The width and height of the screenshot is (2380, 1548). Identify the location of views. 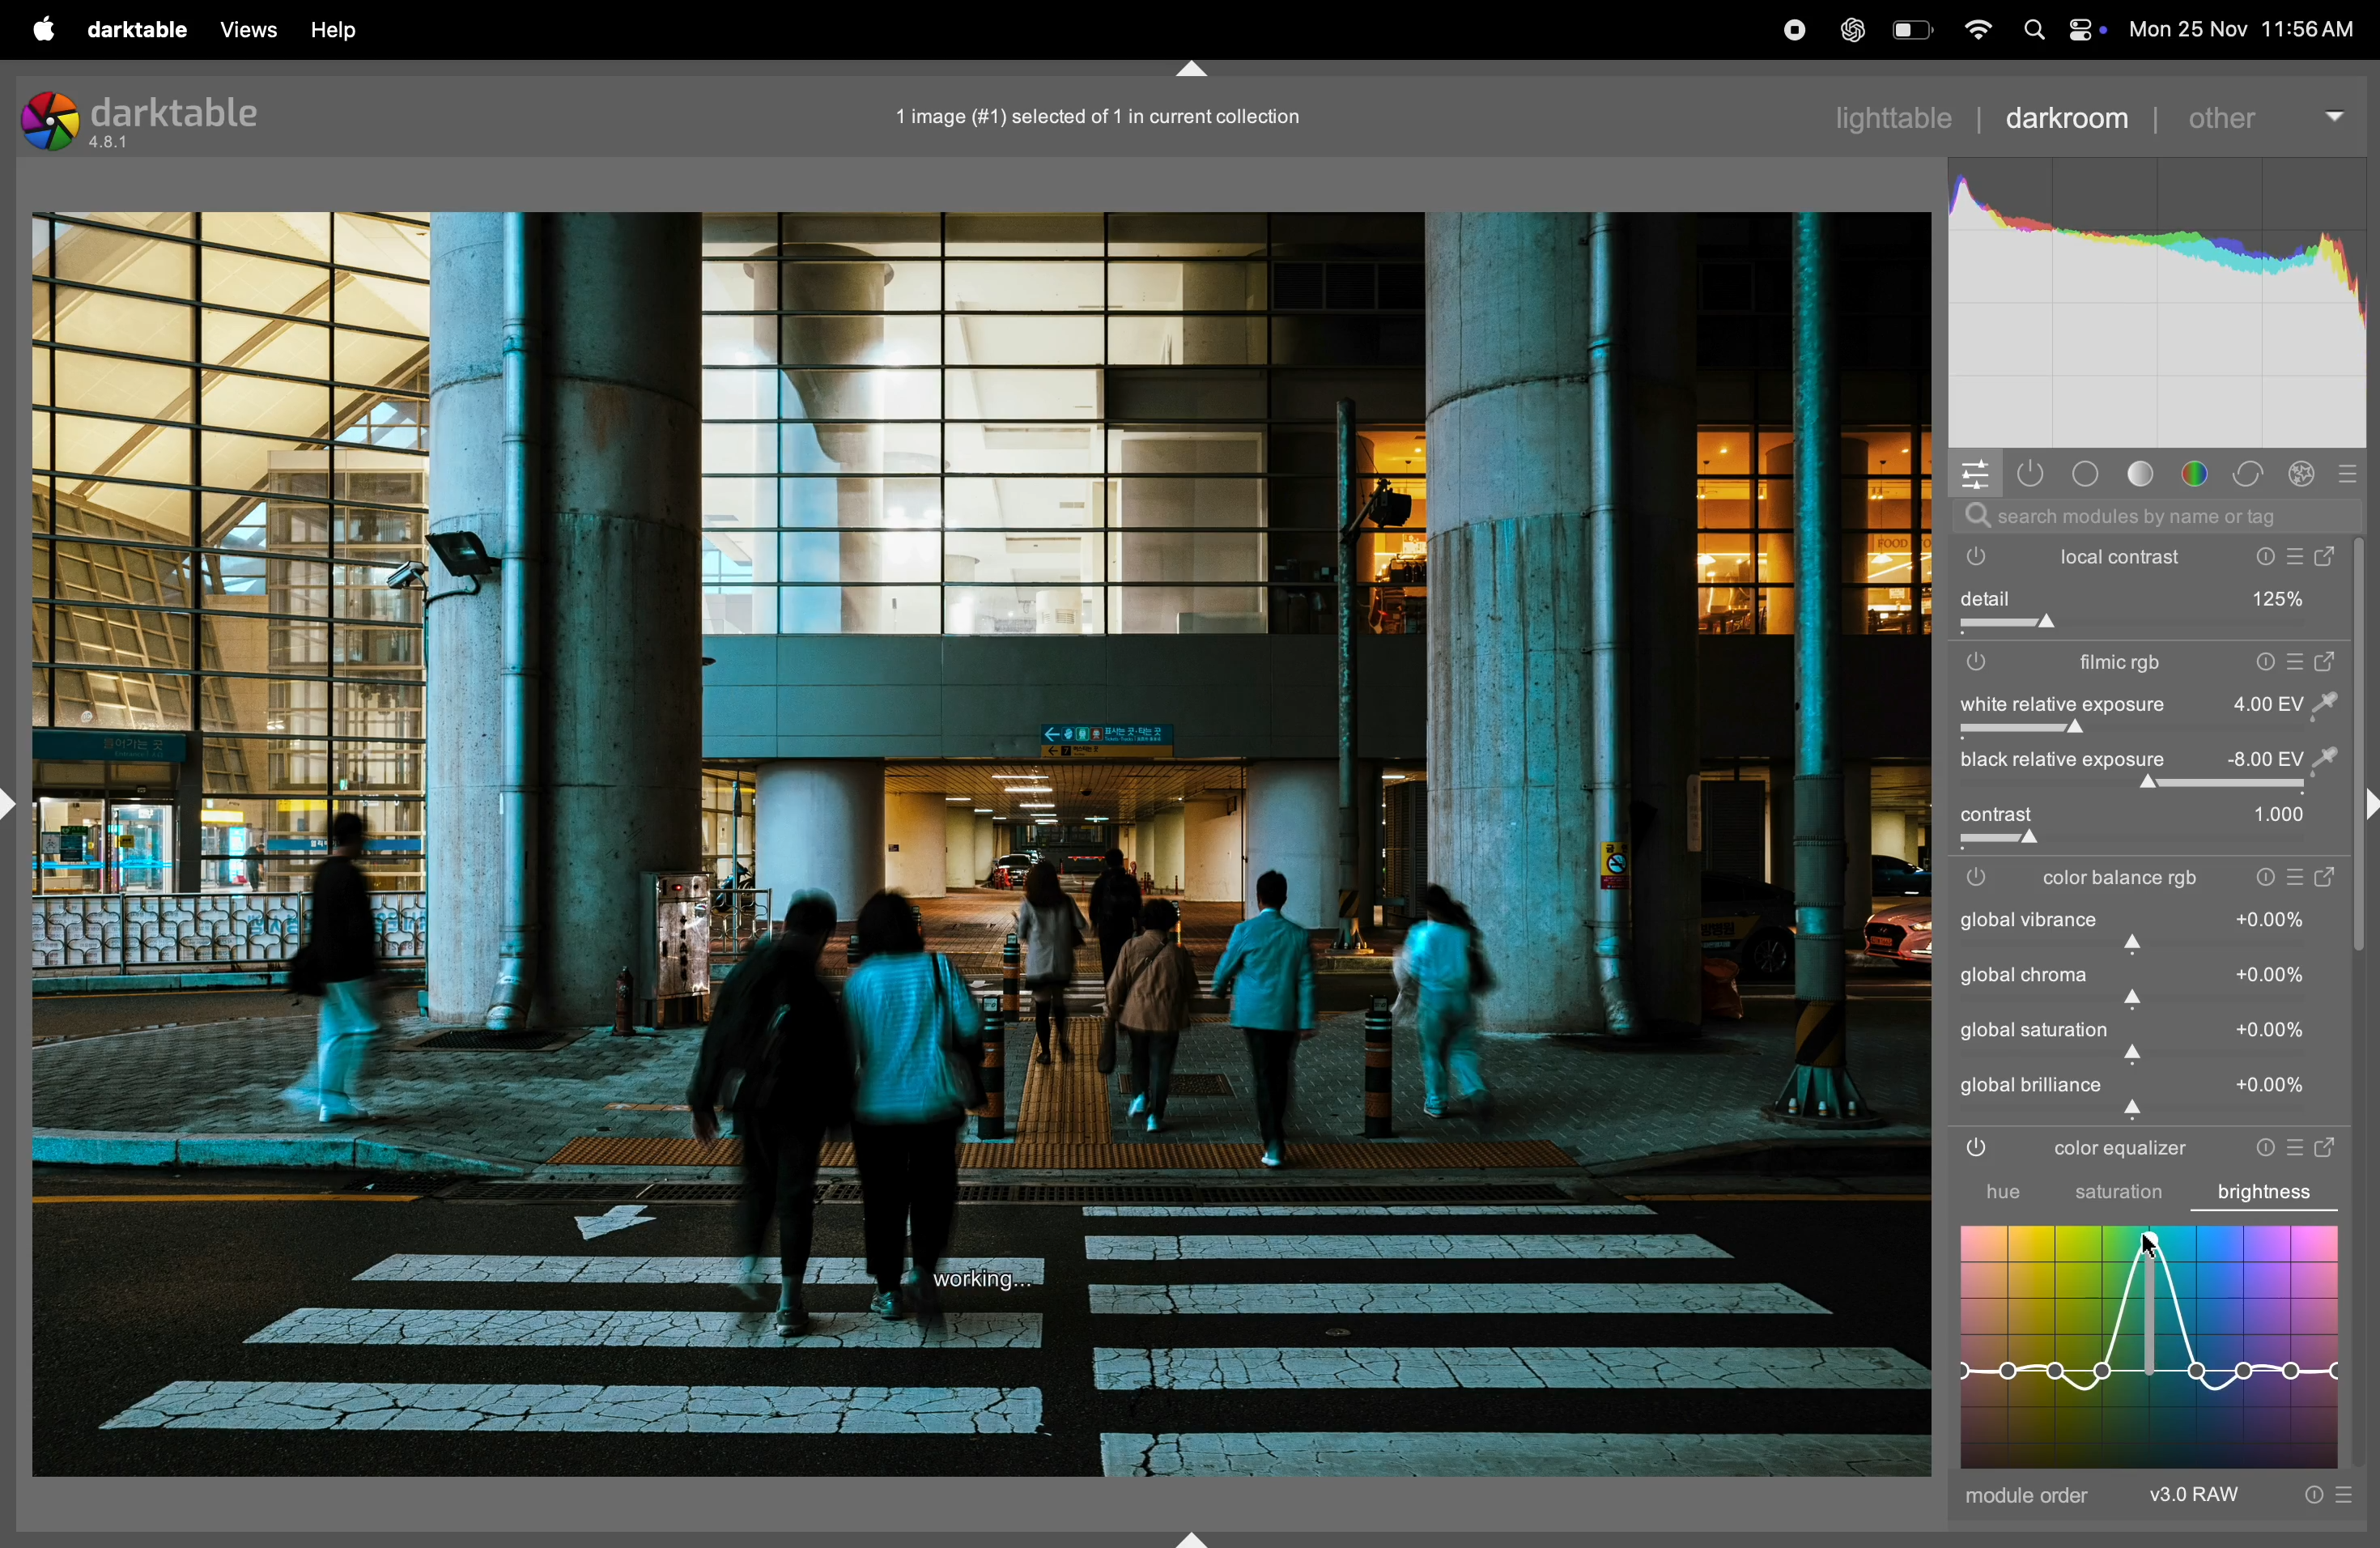
(246, 30).